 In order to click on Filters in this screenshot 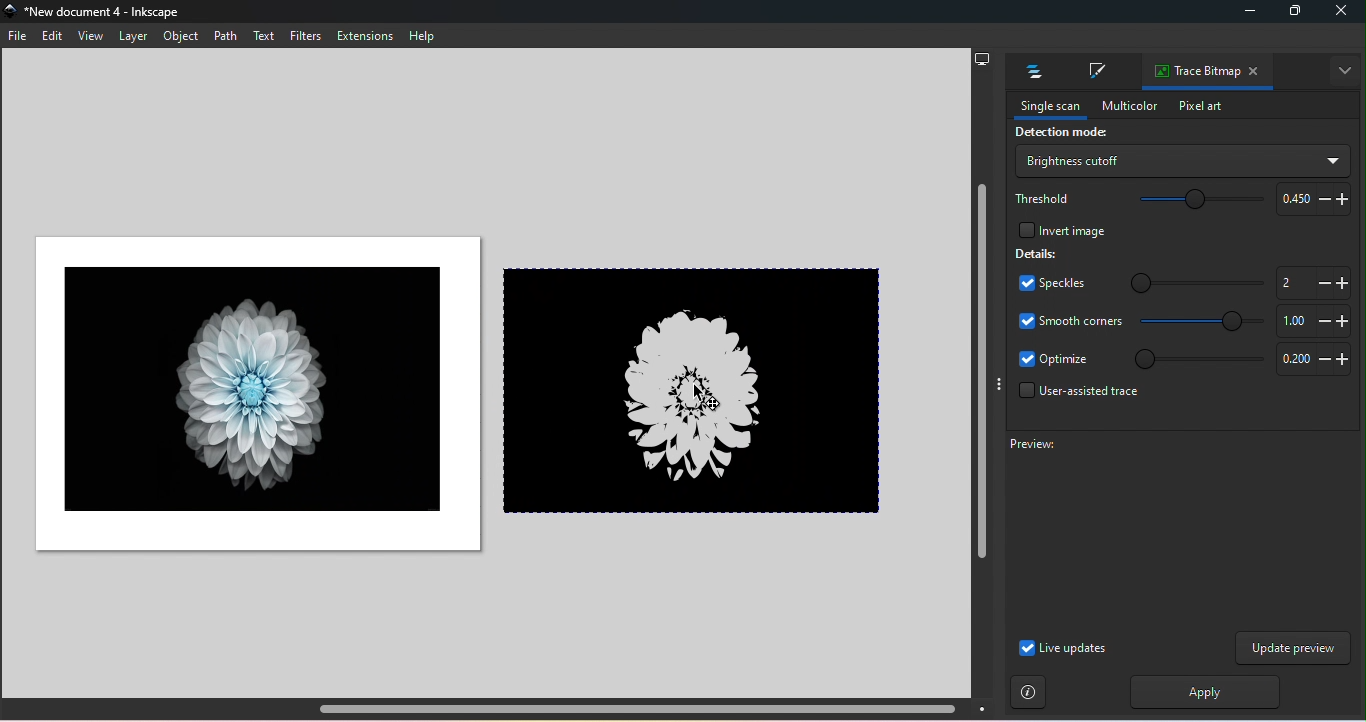, I will do `click(304, 35)`.